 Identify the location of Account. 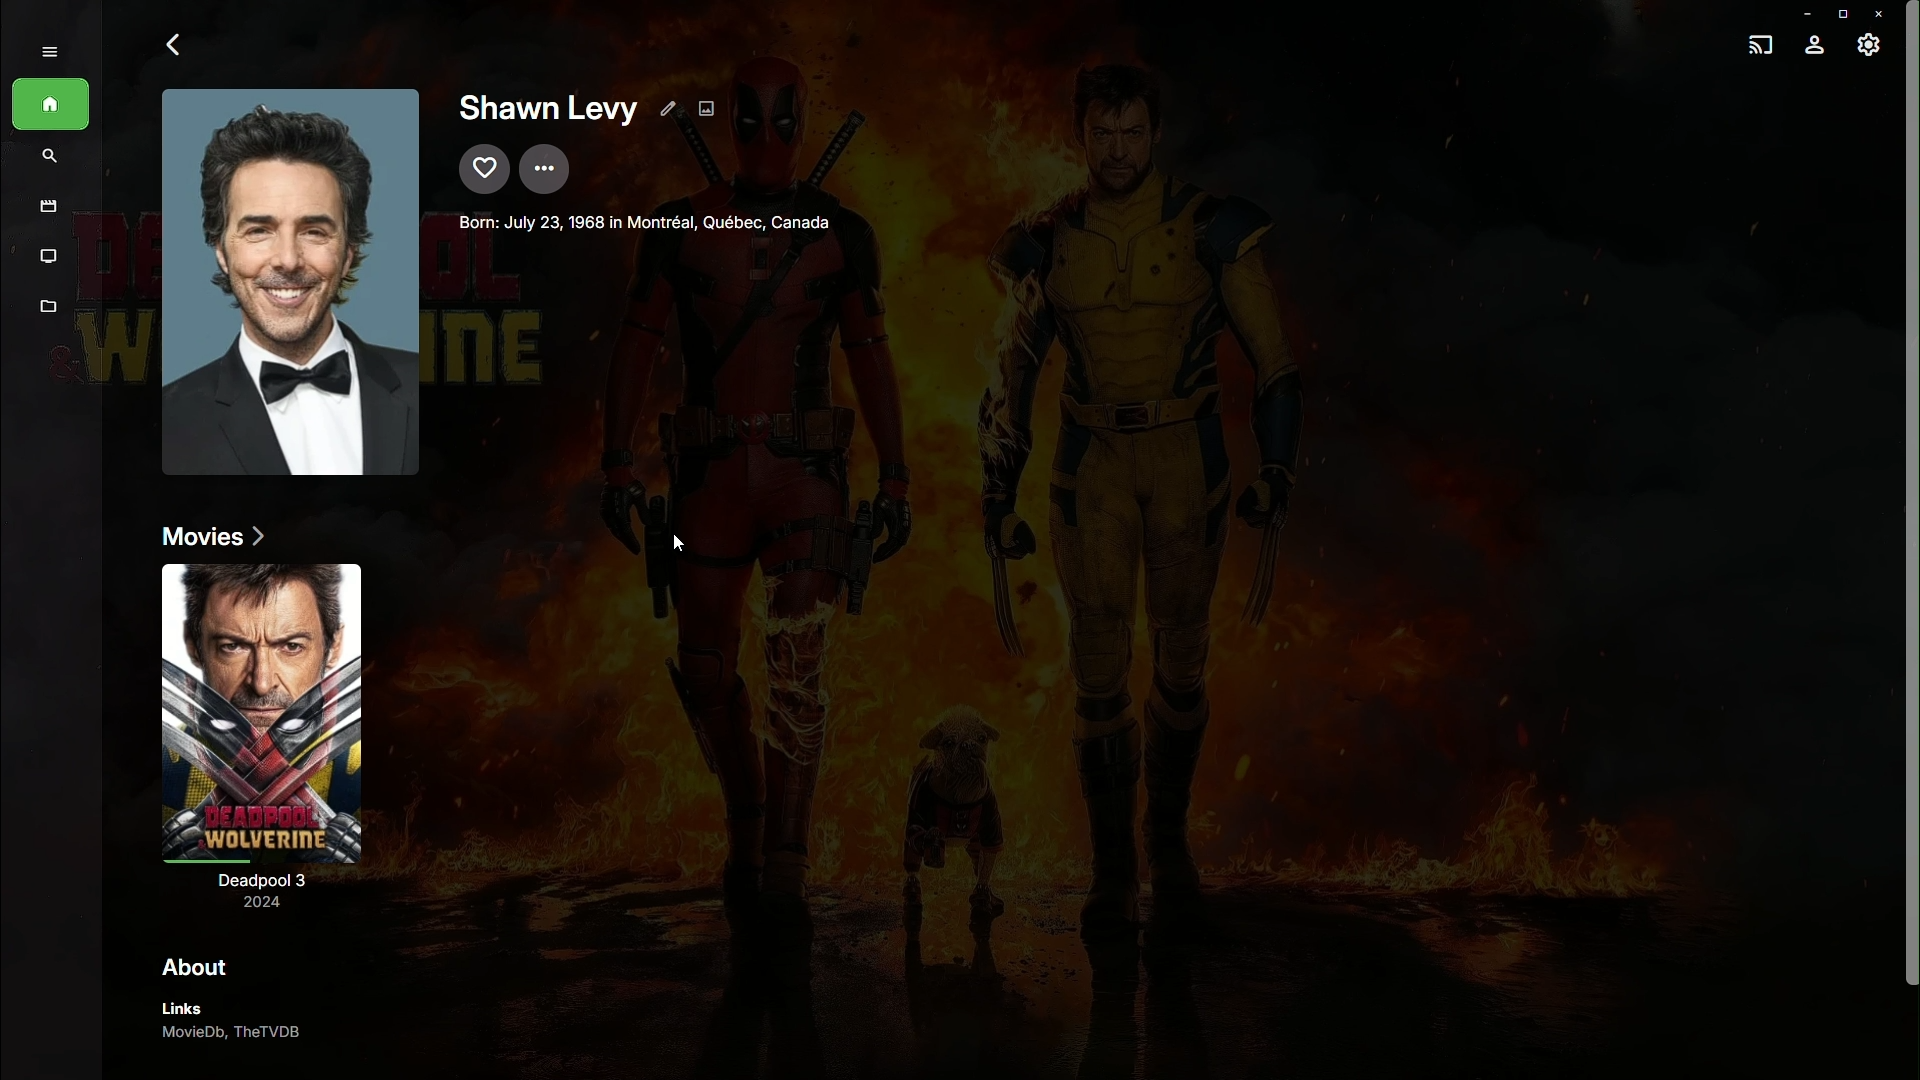
(1816, 45).